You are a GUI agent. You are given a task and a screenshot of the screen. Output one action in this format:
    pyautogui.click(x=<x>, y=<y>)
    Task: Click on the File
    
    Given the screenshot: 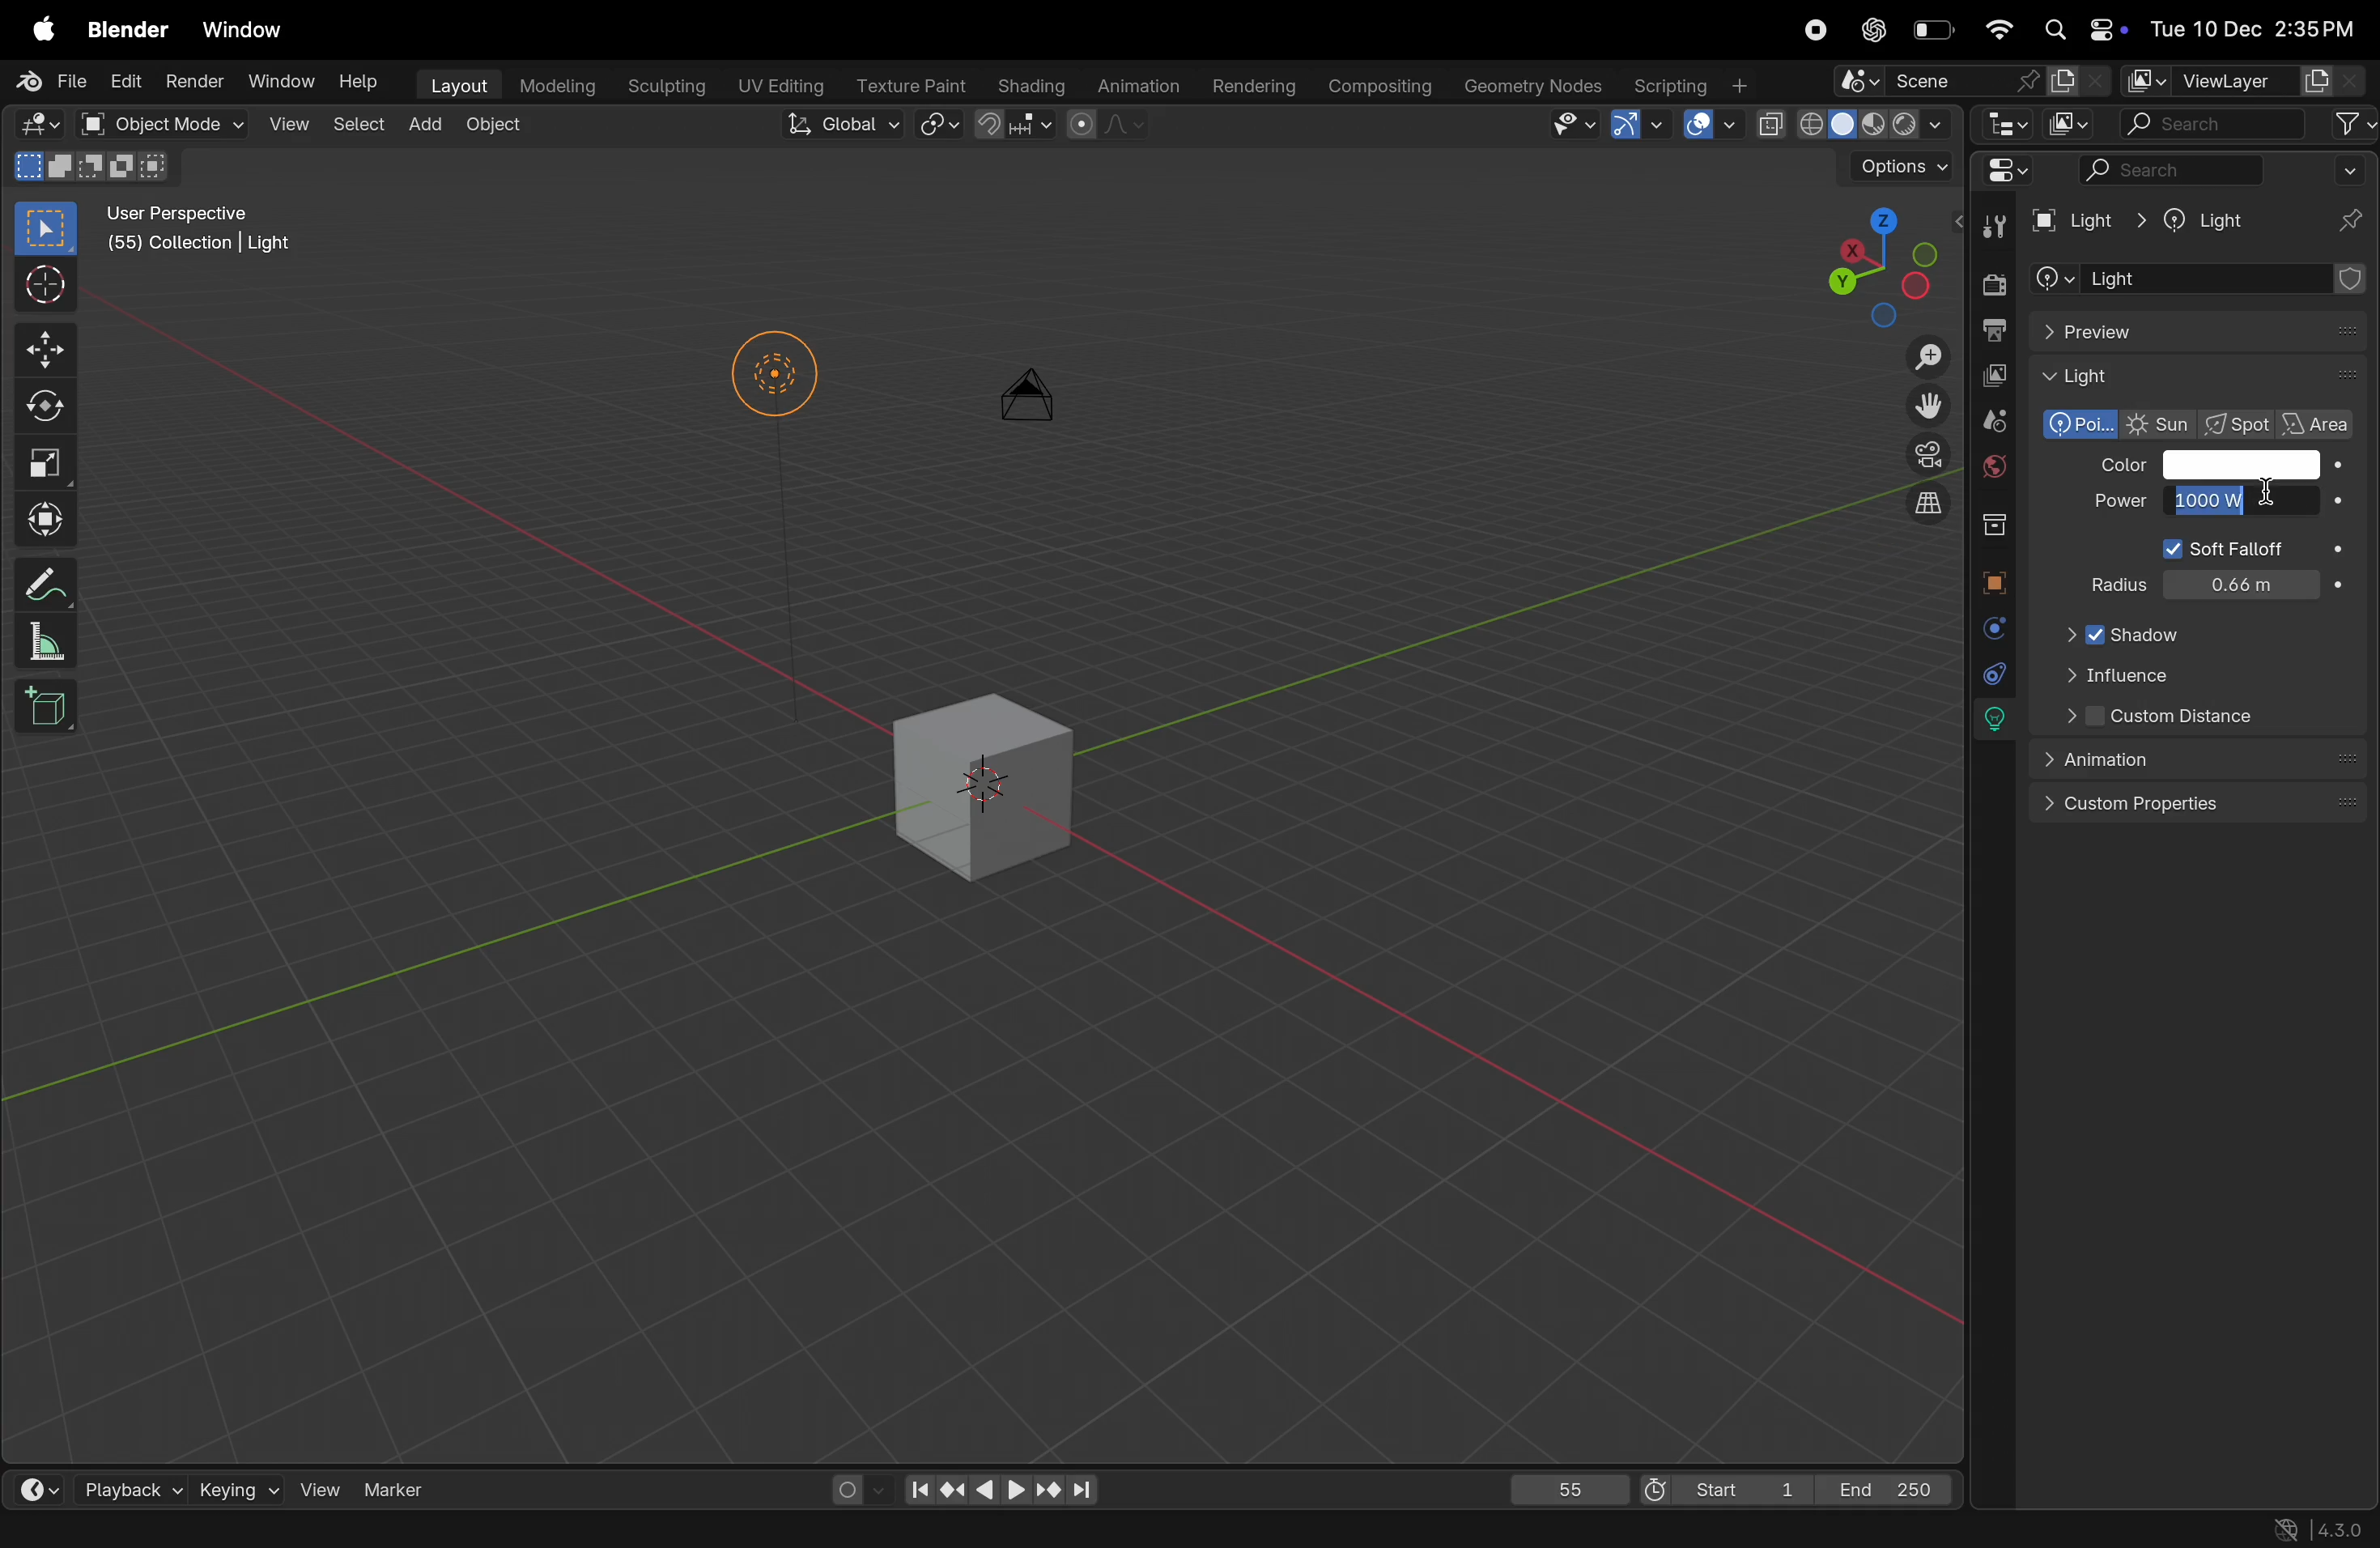 What is the action you would take?
    pyautogui.click(x=48, y=82)
    